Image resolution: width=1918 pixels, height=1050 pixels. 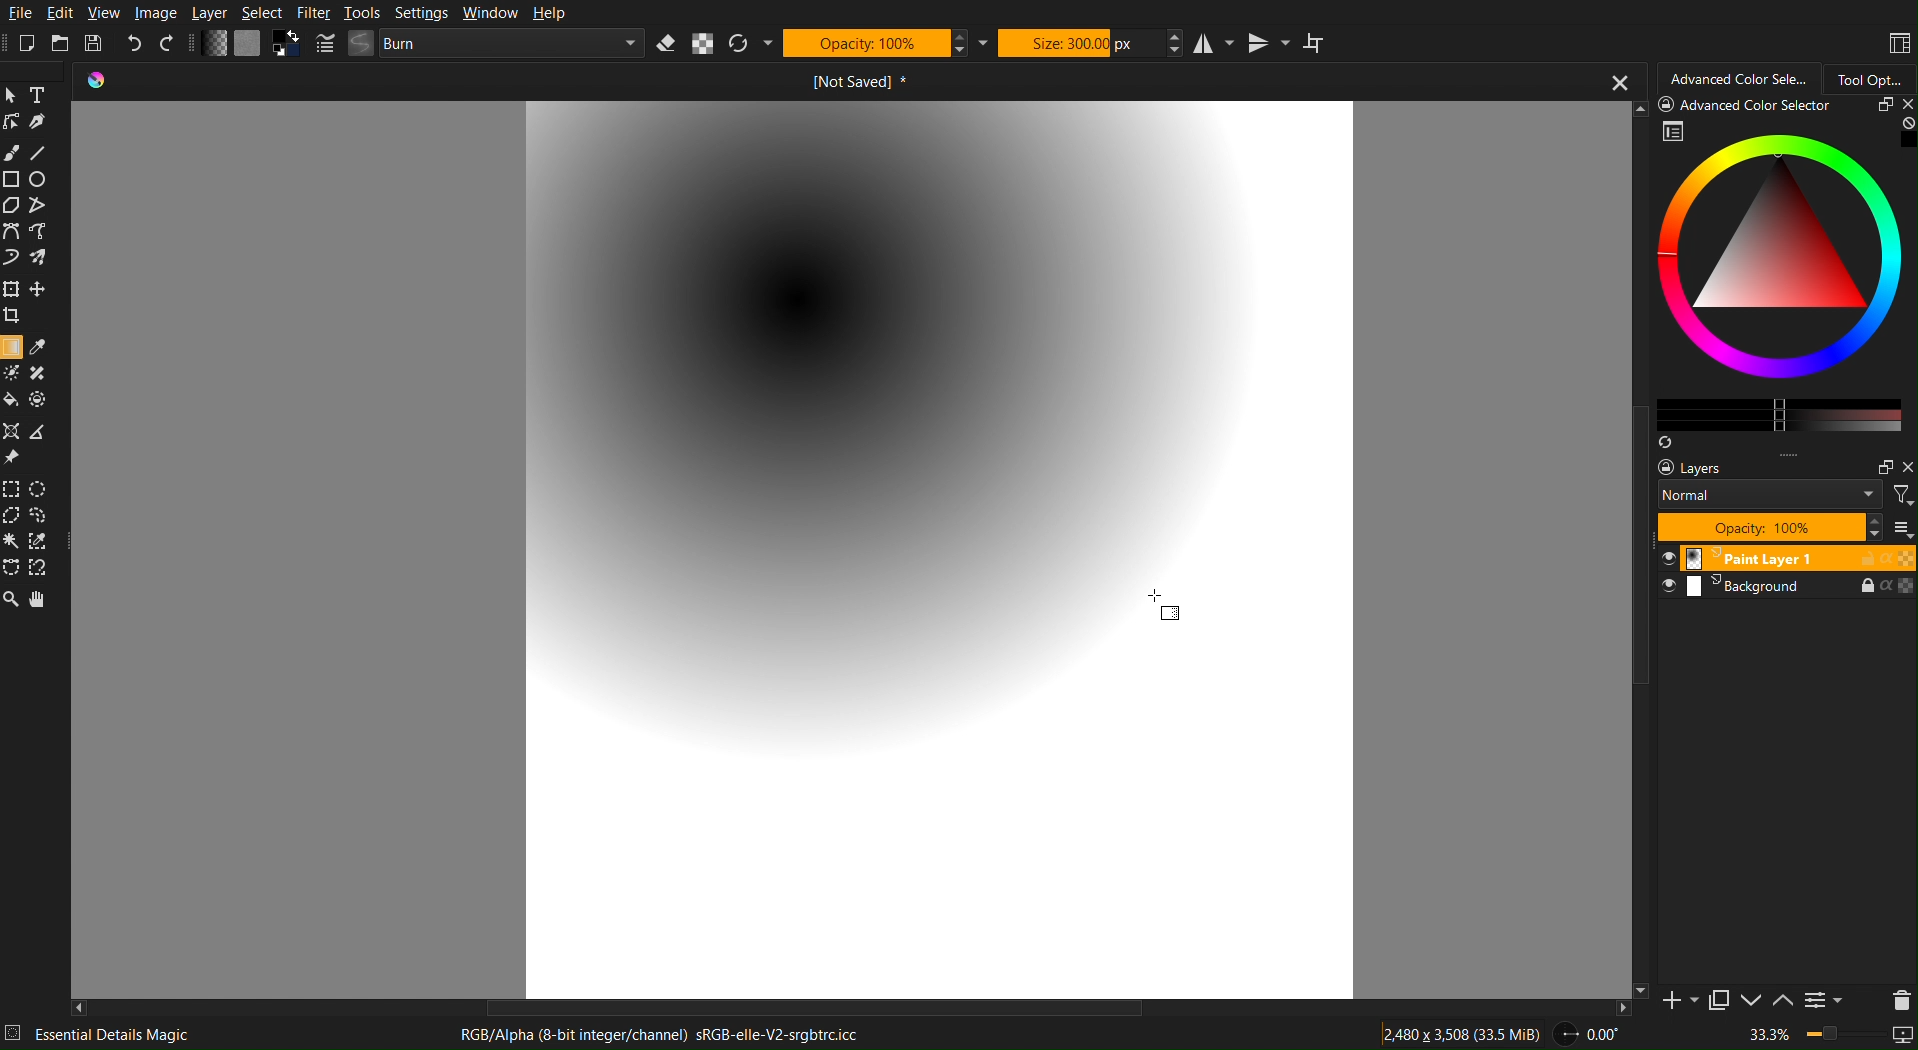 What do you see at coordinates (28, 386) in the screenshot?
I see `Color Tools` at bounding box center [28, 386].